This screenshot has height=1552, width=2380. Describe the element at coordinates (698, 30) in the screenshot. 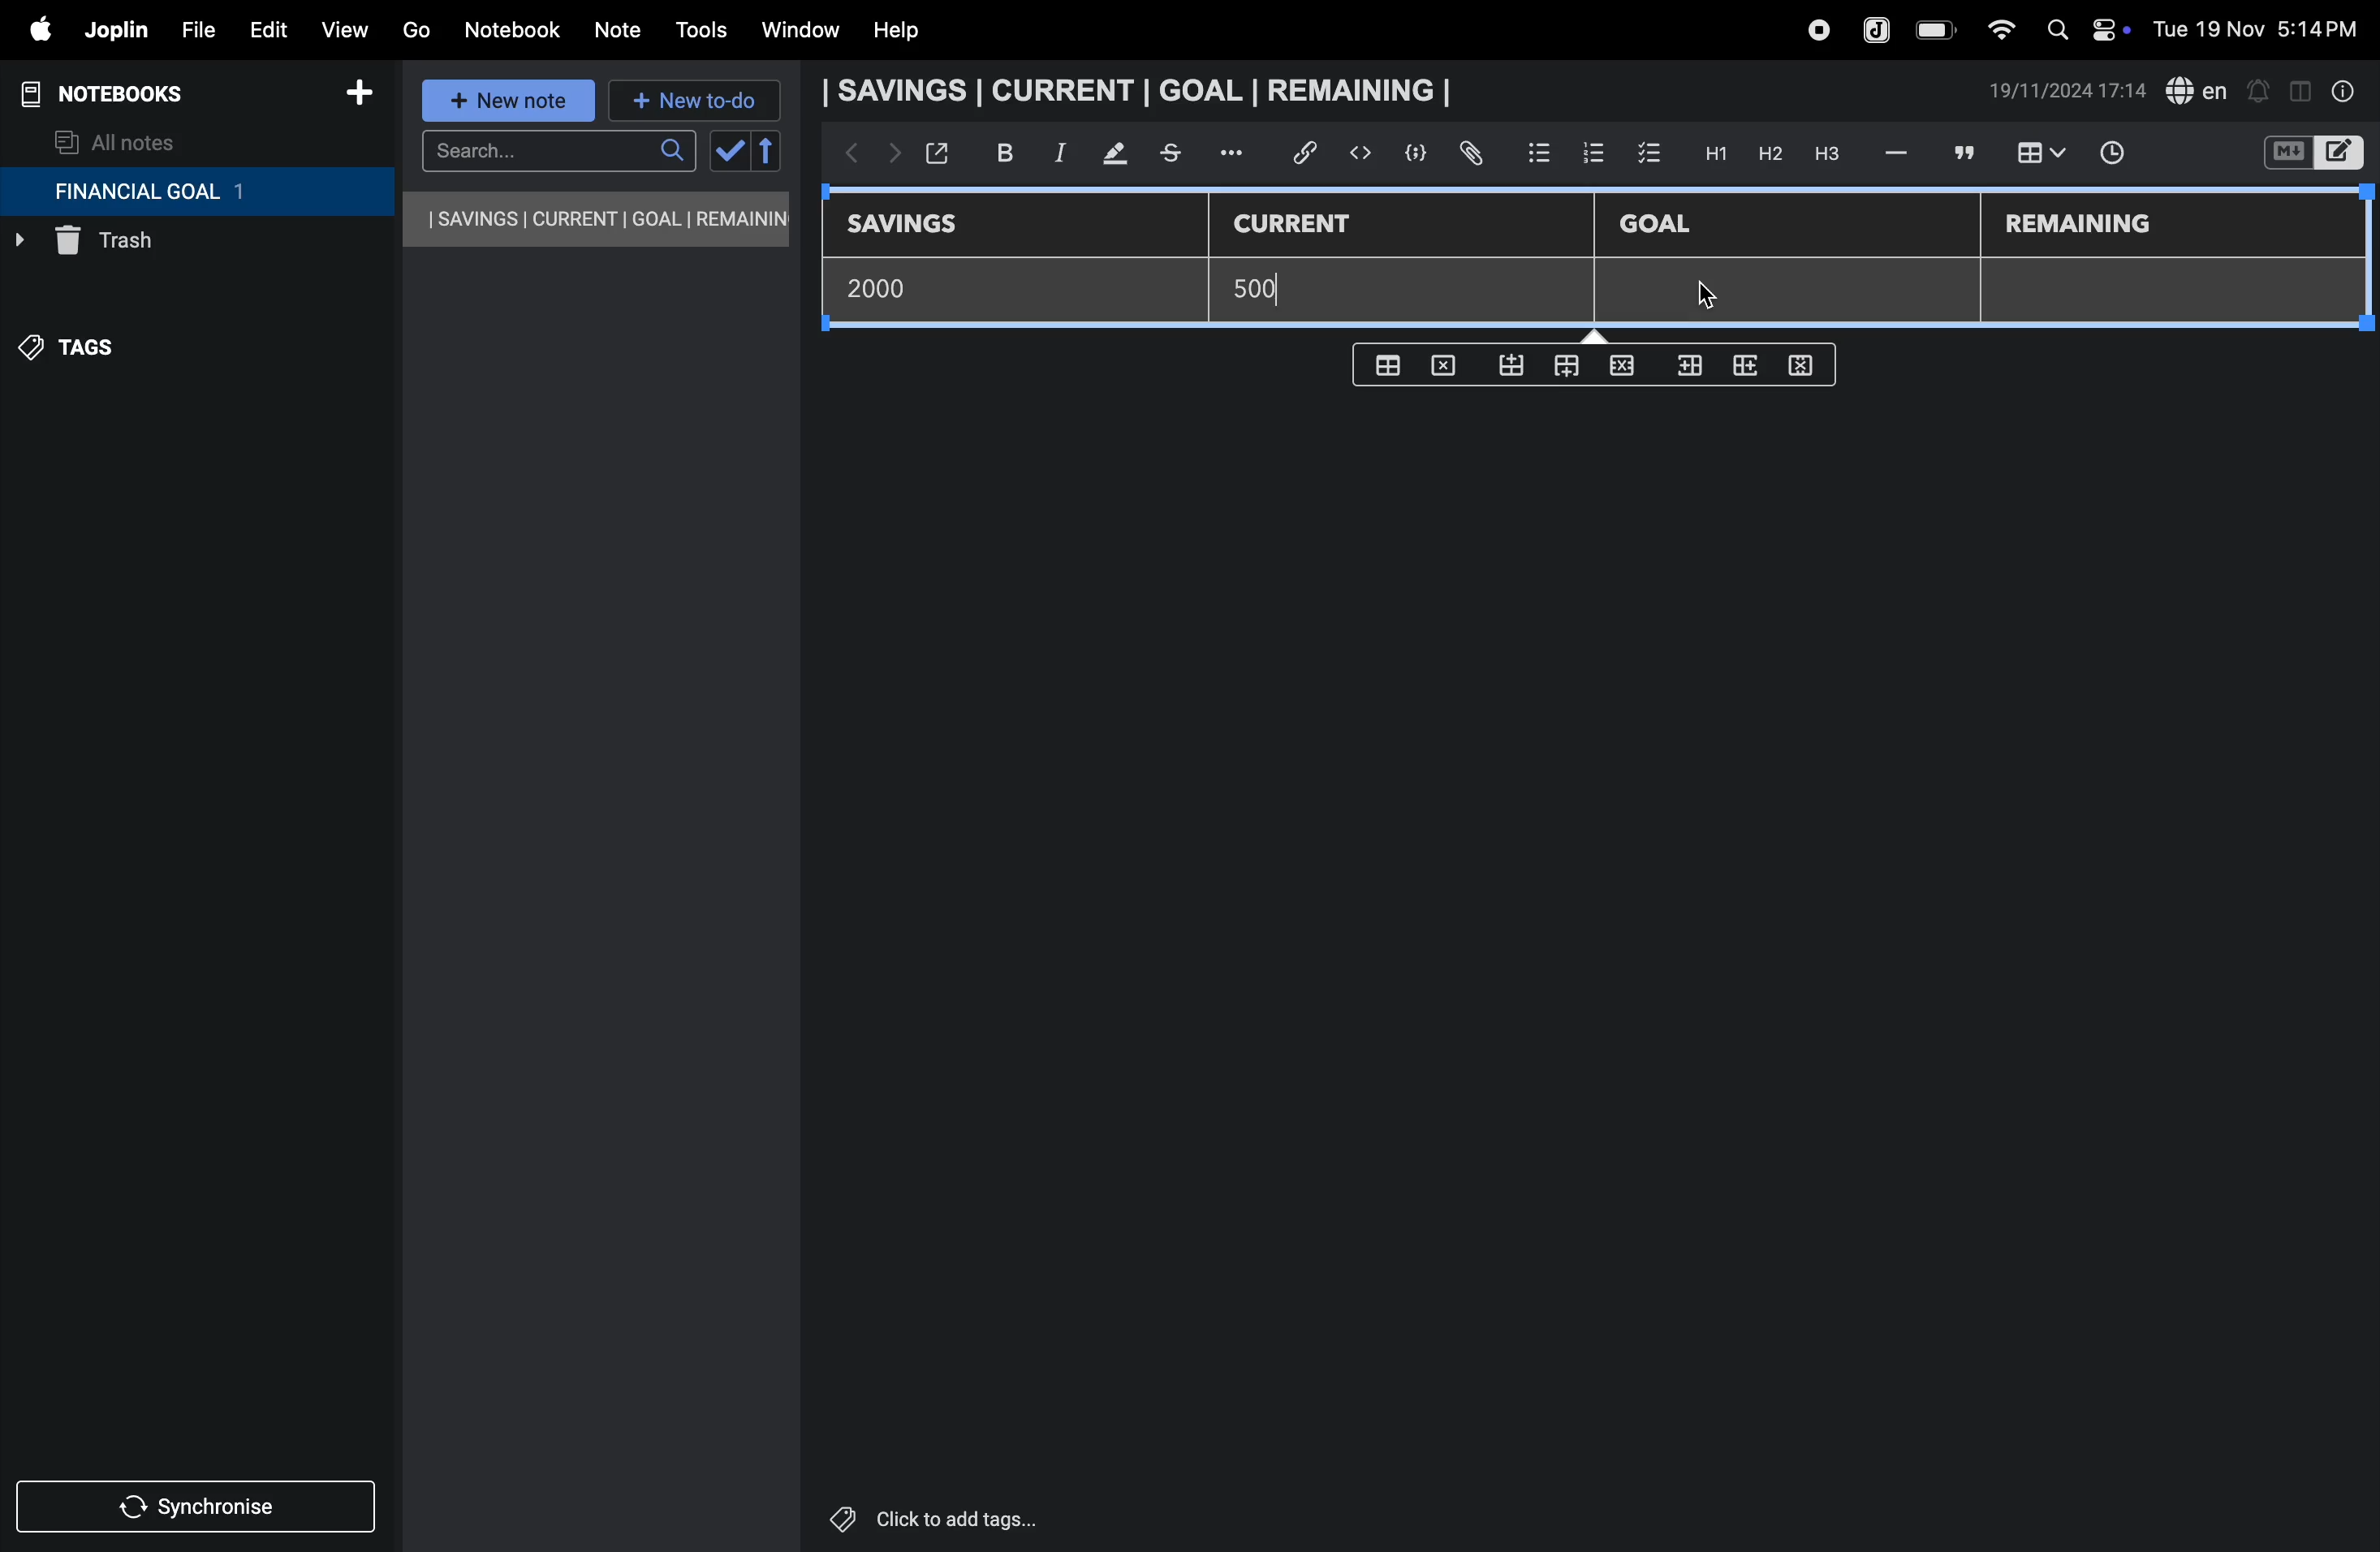

I see `tools` at that location.